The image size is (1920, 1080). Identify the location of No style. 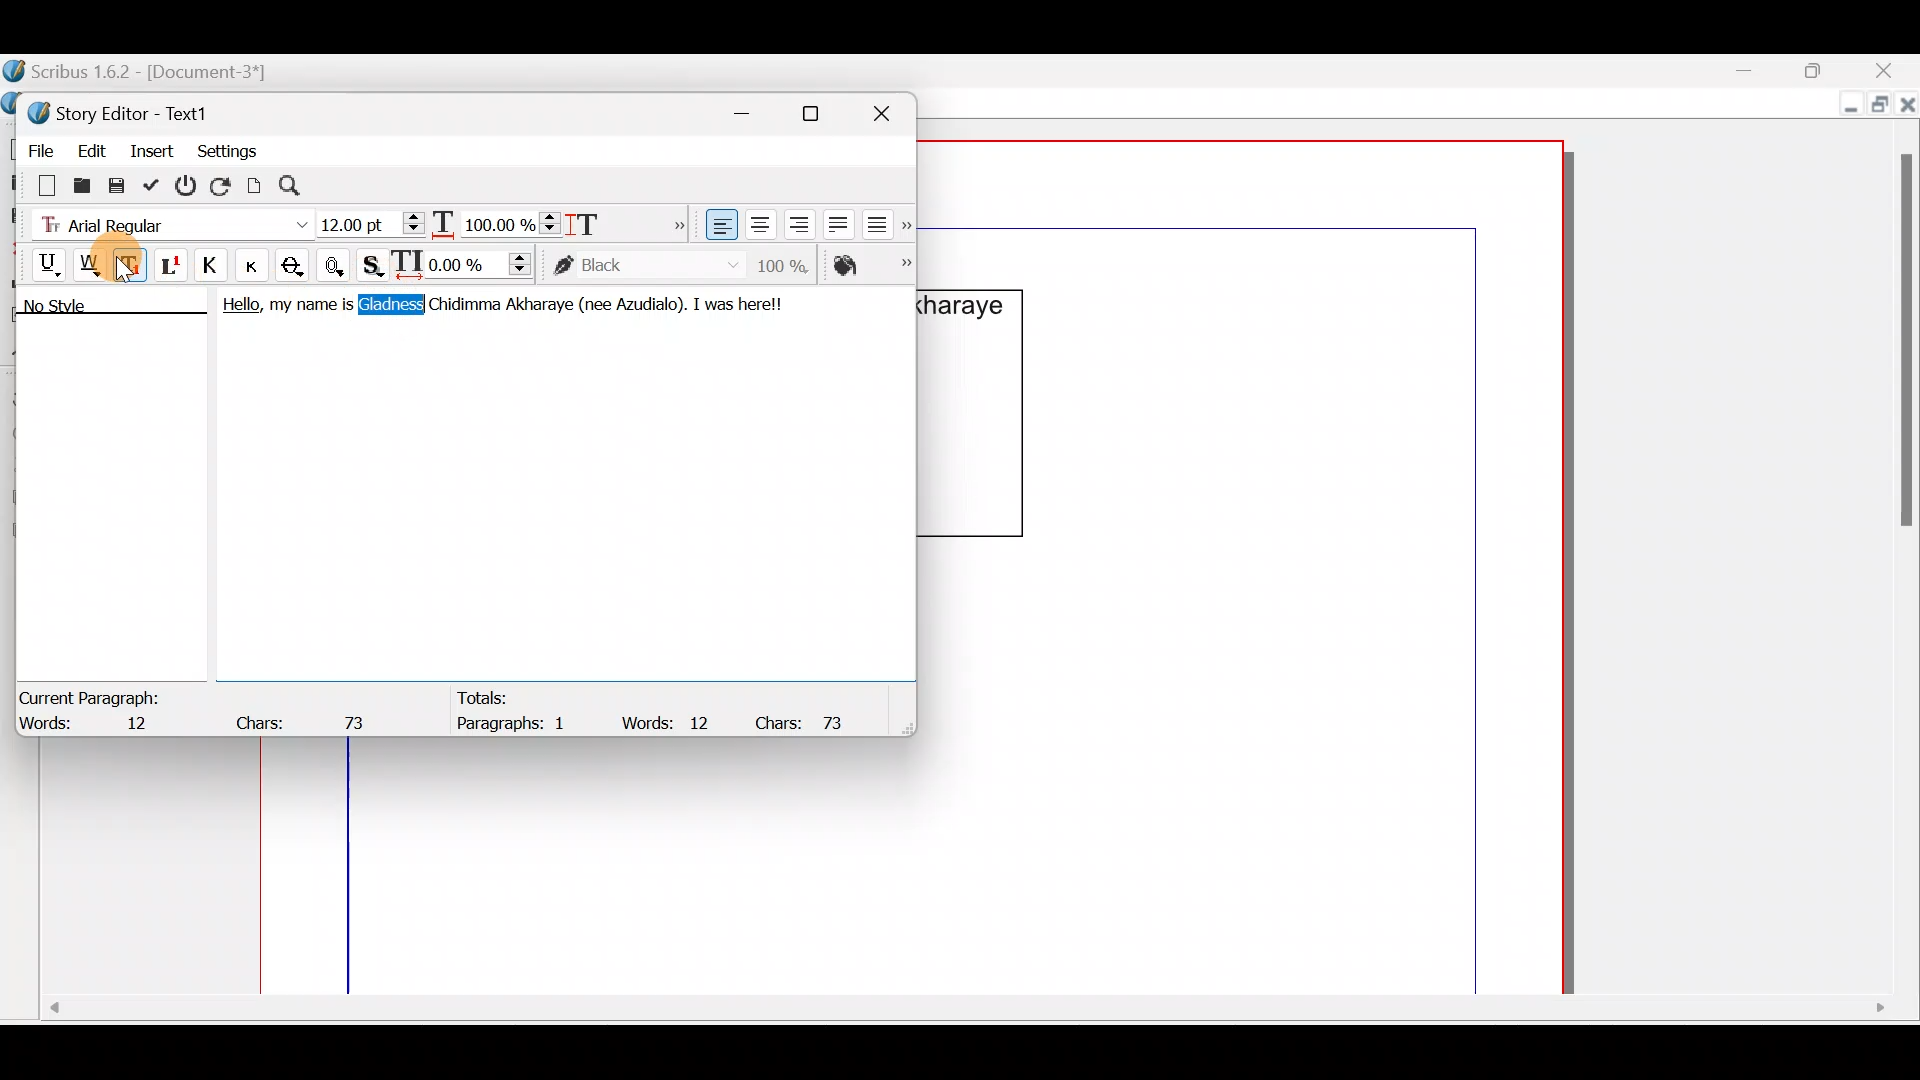
(77, 309).